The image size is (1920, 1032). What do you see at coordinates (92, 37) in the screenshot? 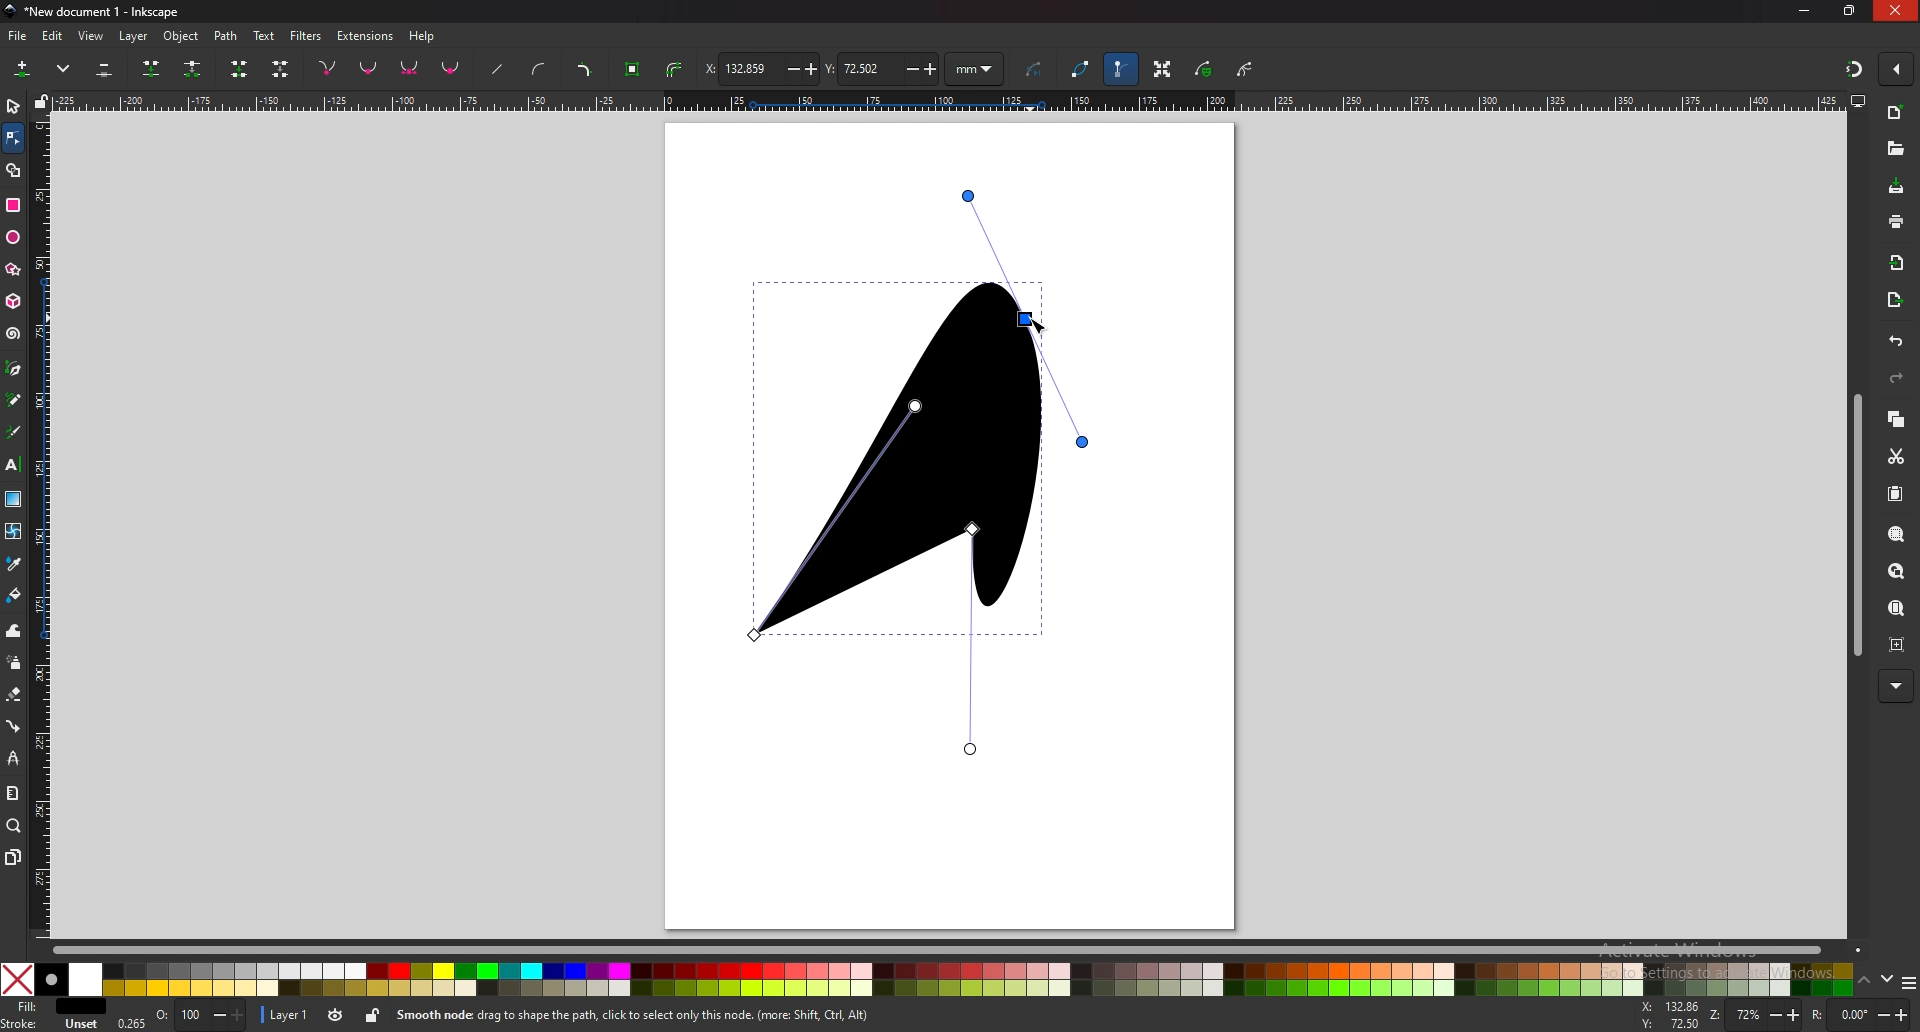
I see `view` at bounding box center [92, 37].